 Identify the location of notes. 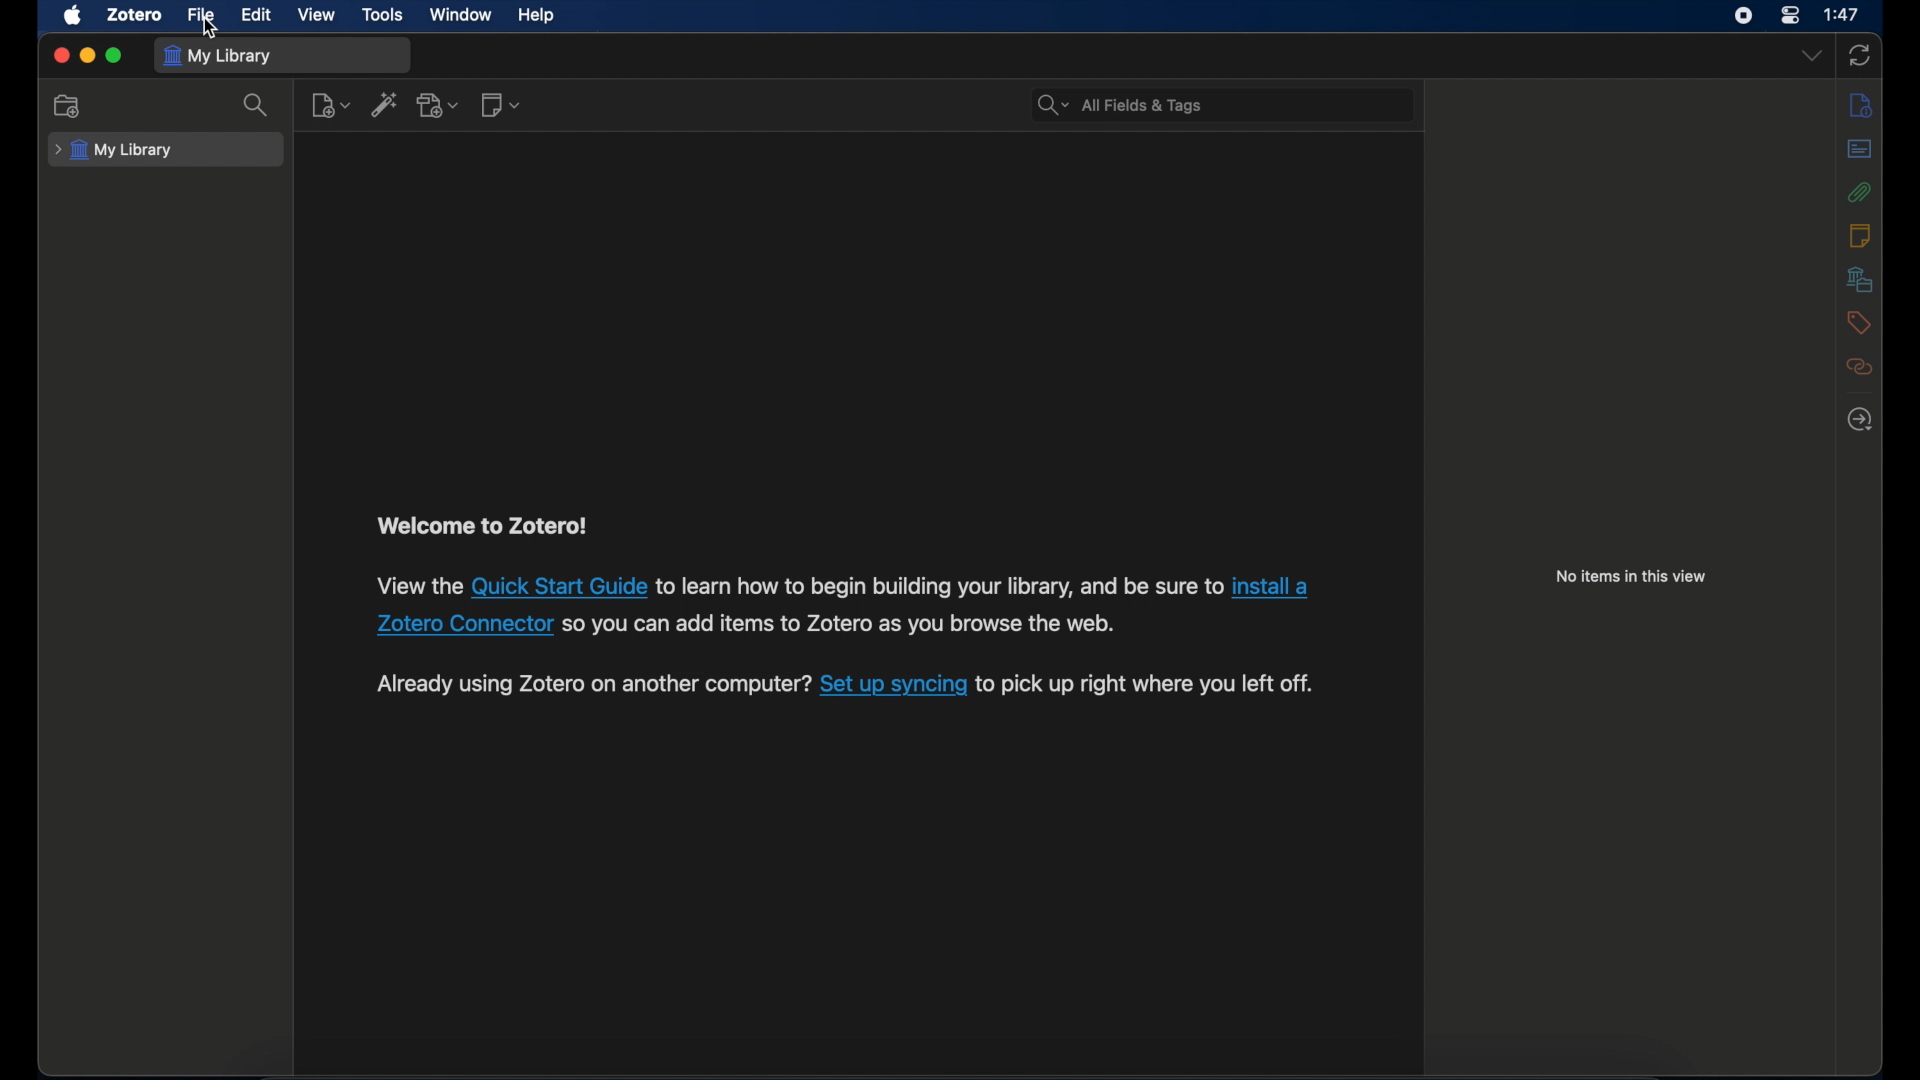
(1861, 236).